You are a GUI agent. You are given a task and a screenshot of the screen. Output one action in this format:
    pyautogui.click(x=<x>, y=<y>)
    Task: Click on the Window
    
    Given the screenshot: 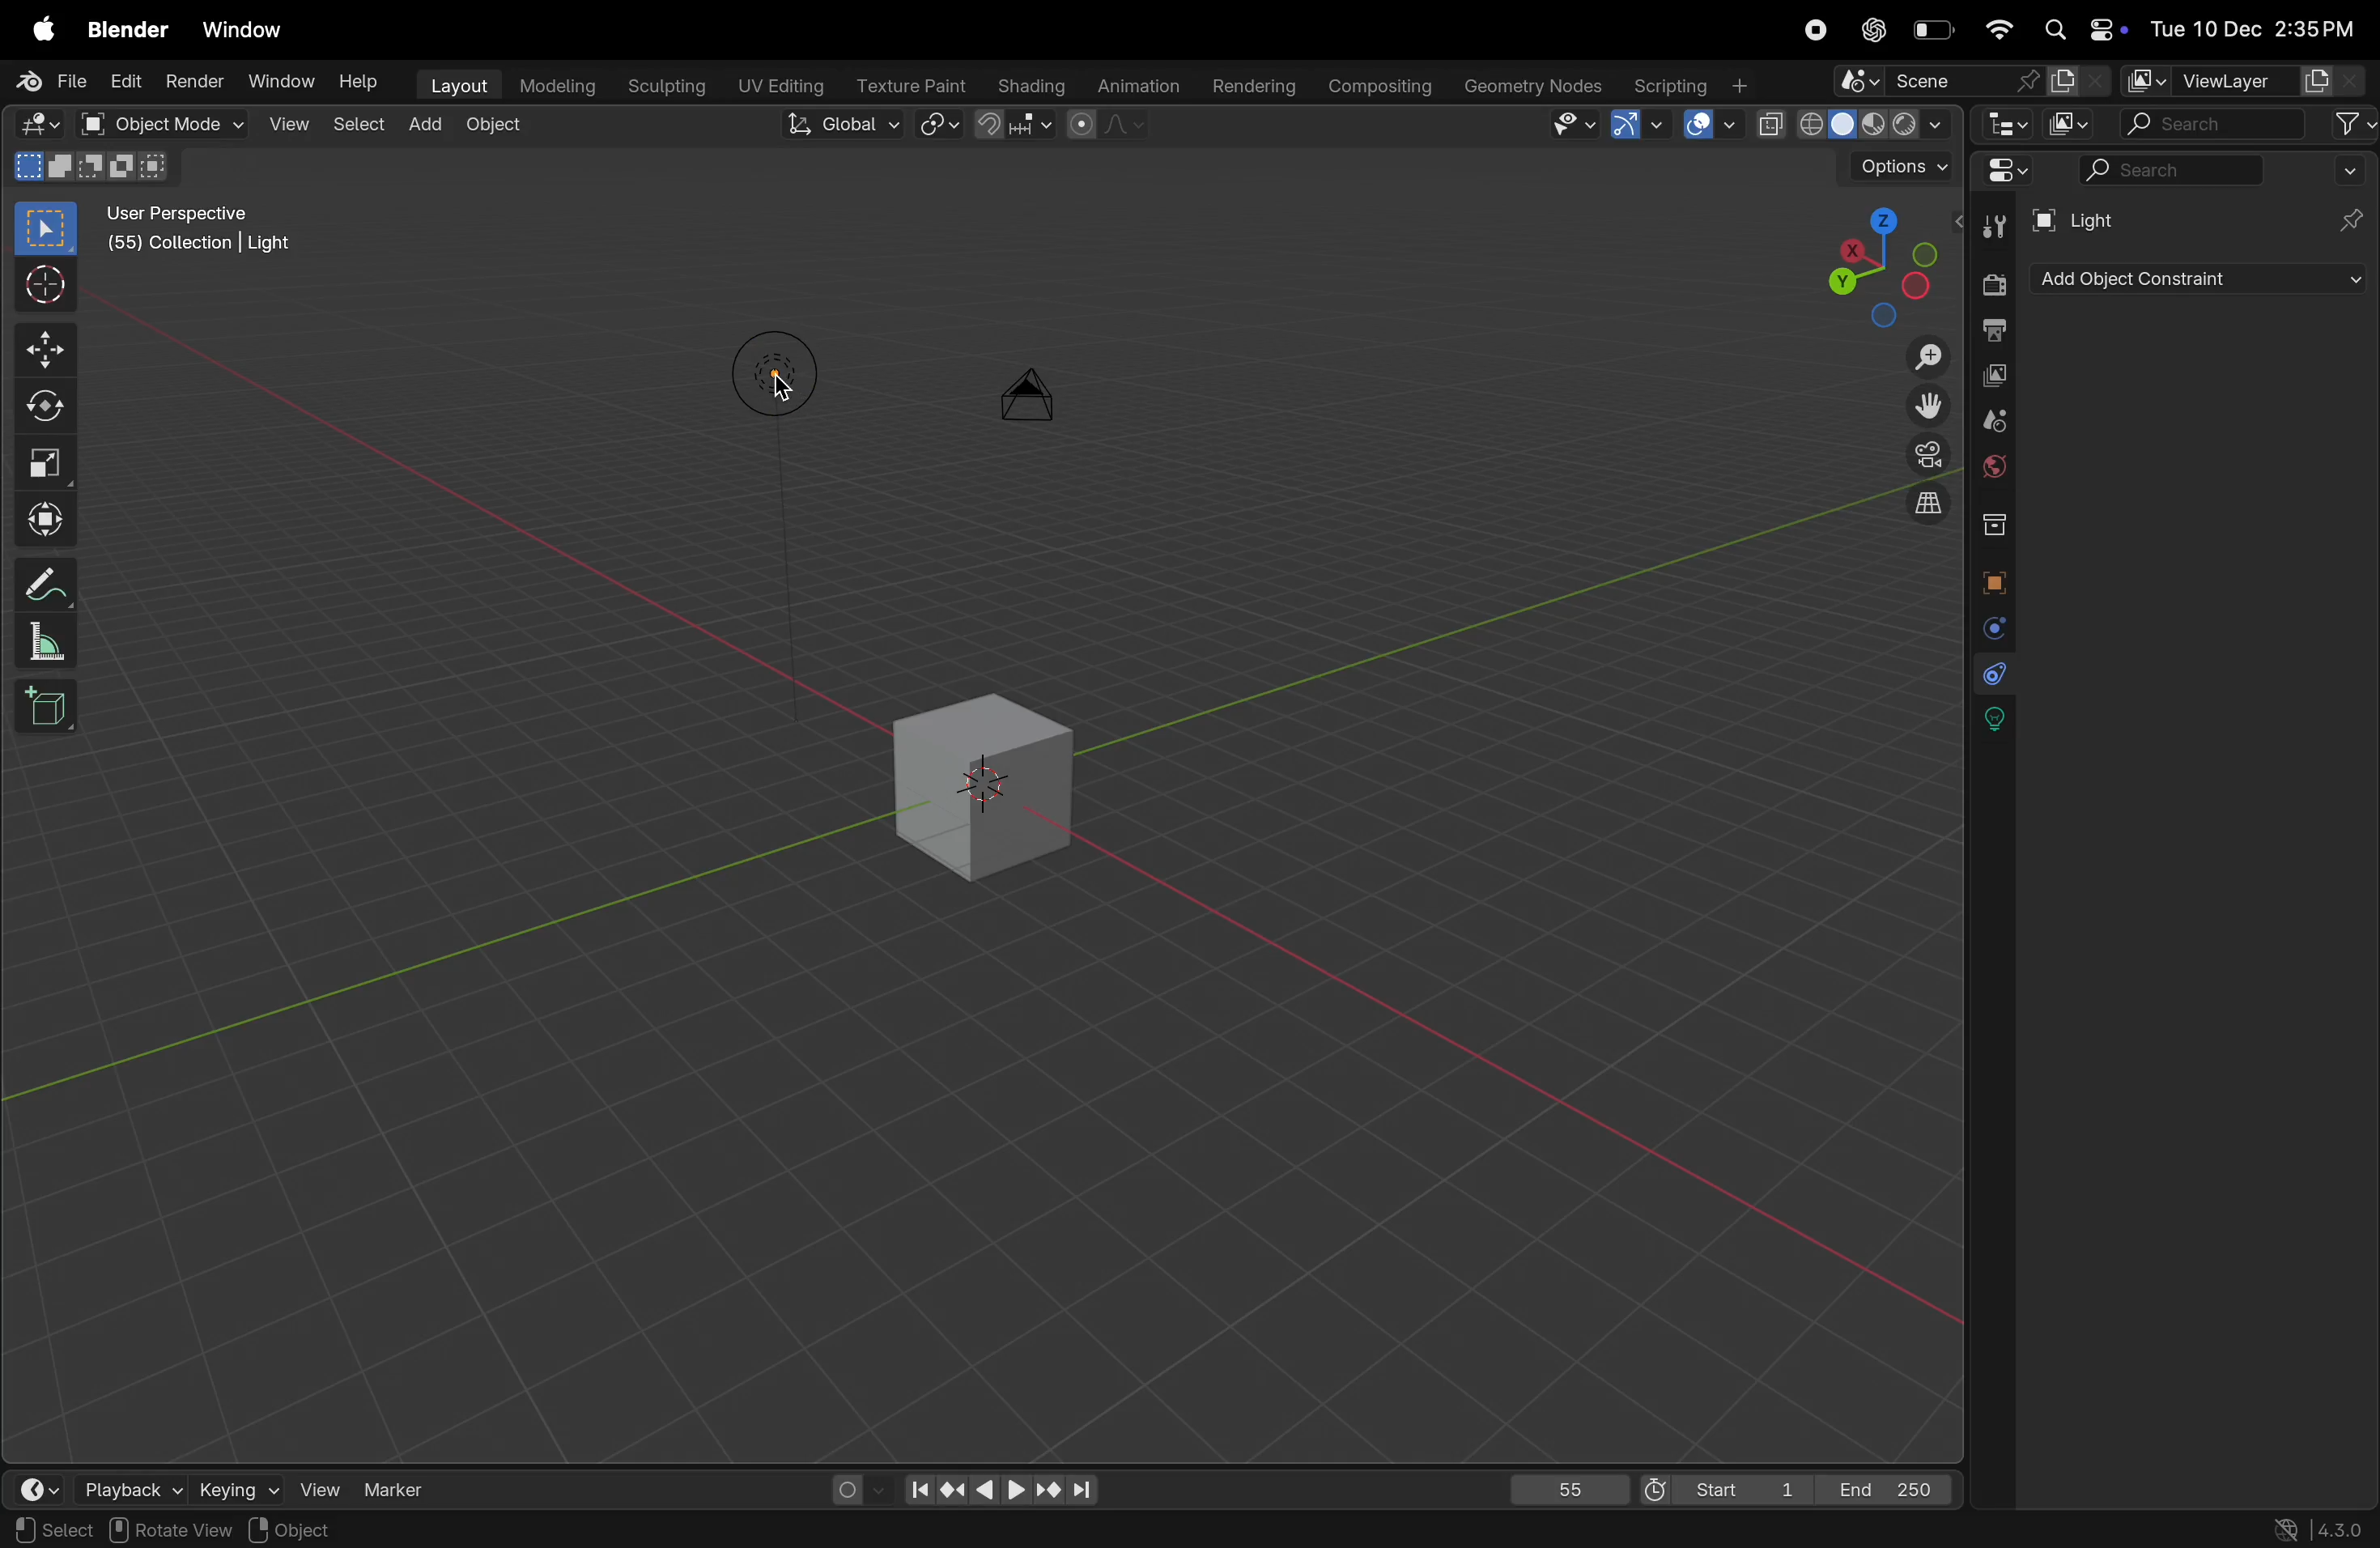 What is the action you would take?
    pyautogui.click(x=280, y=81)
    